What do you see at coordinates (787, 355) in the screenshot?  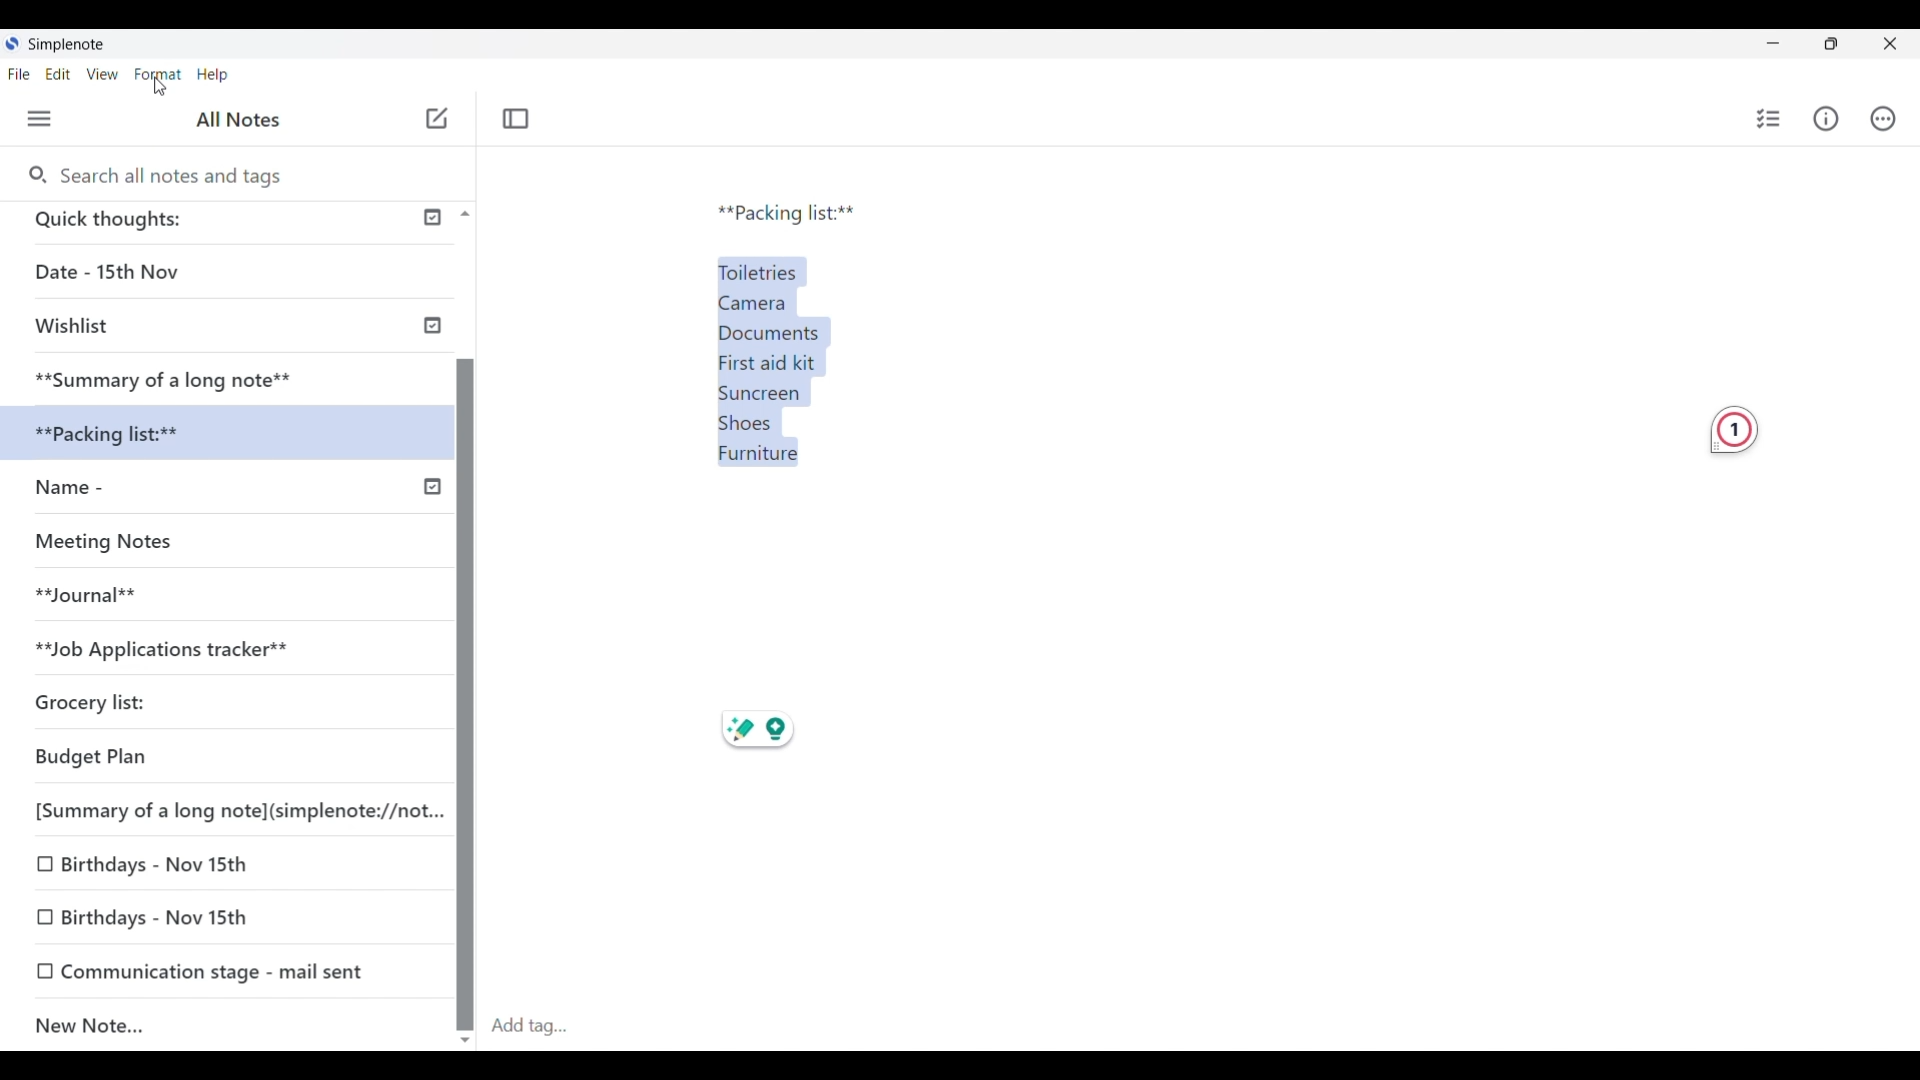 I see `Text selected` at bounding box center [787, 355].